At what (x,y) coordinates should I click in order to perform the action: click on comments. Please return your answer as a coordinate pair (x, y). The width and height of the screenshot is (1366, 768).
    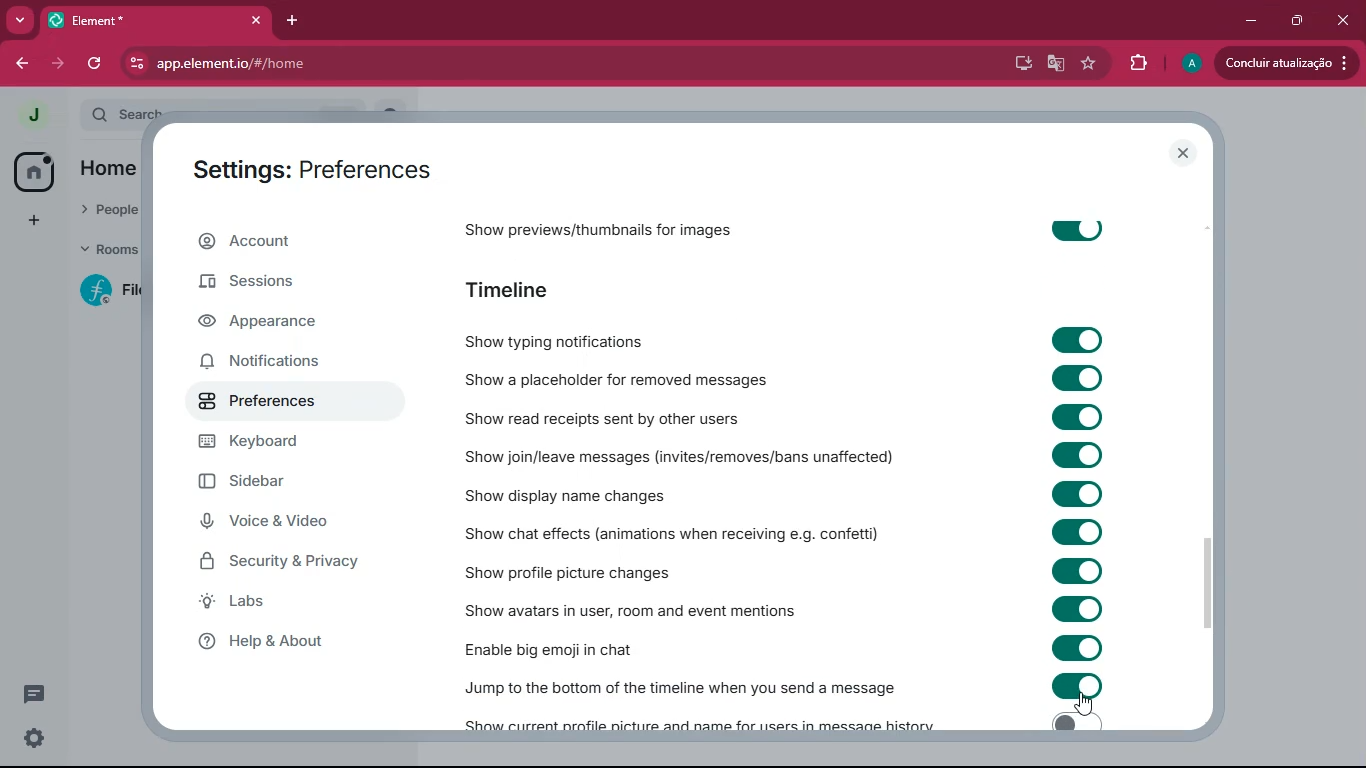
    Looking at the image, I should click on (34, 694).